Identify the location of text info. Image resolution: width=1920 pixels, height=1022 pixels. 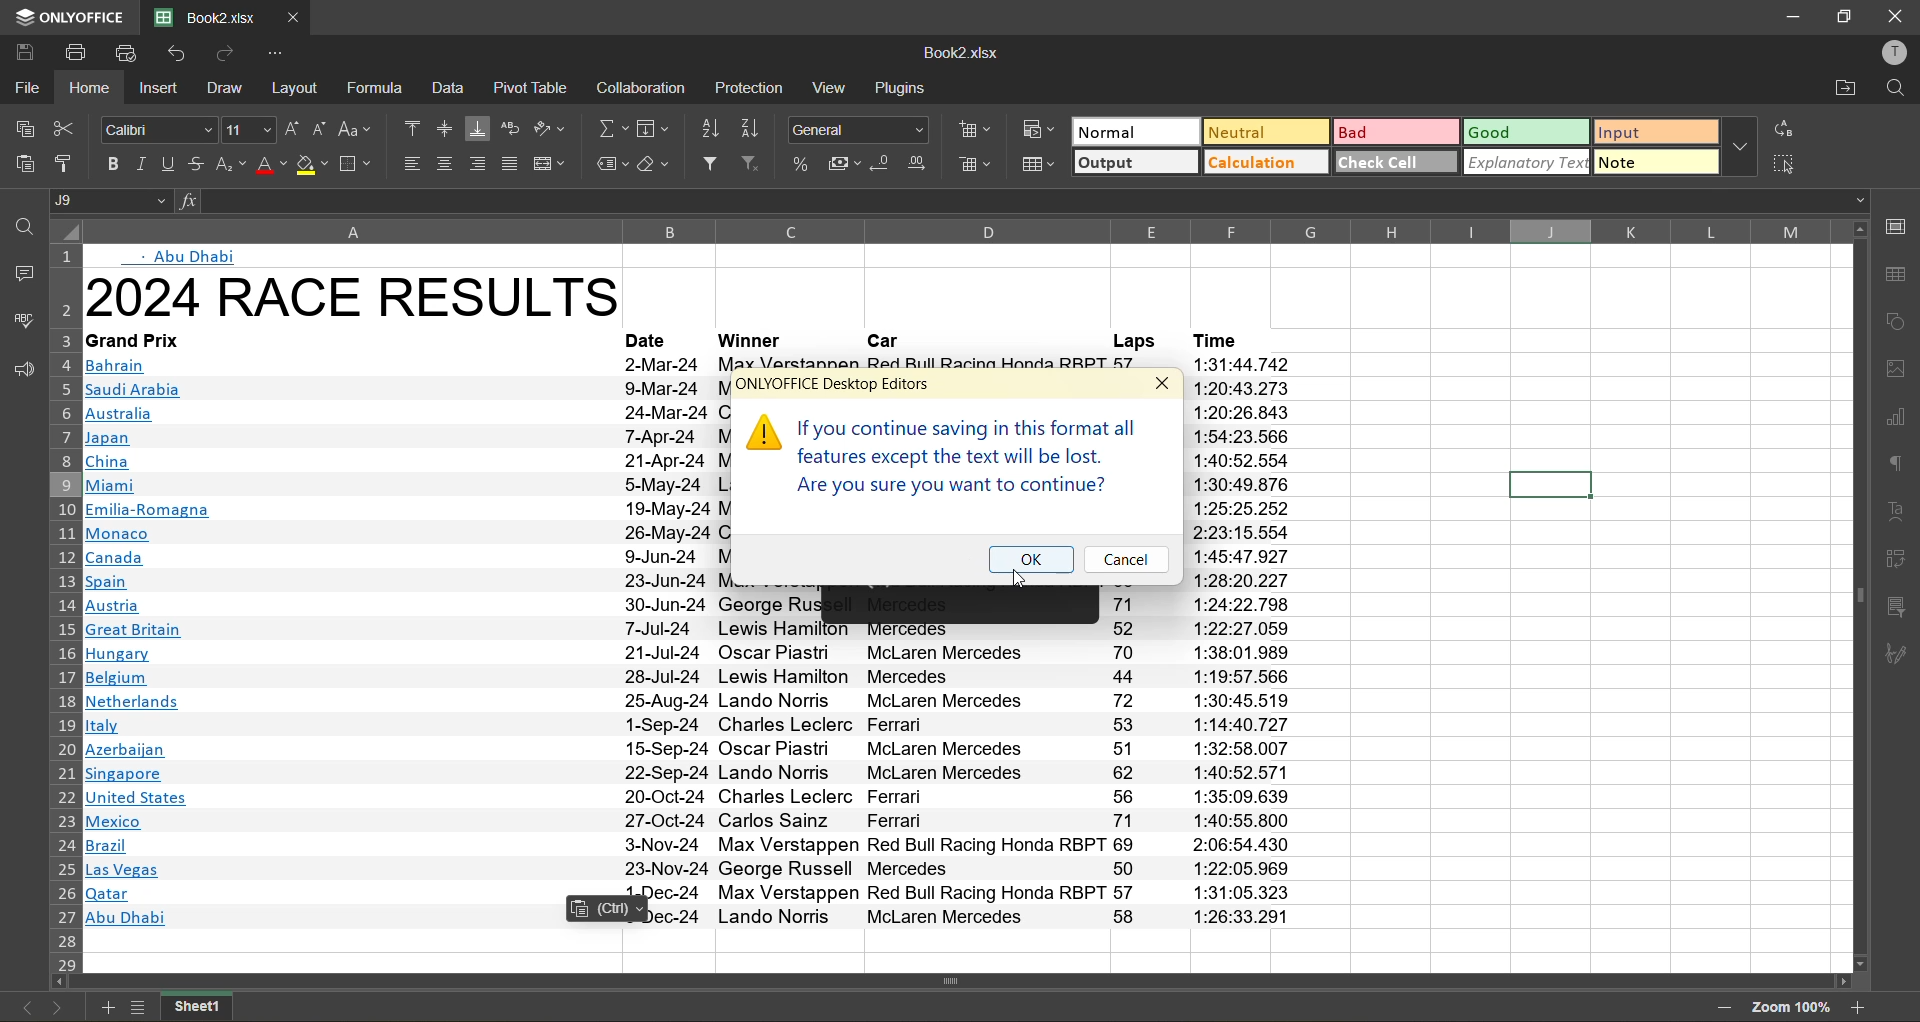
(697, 798).